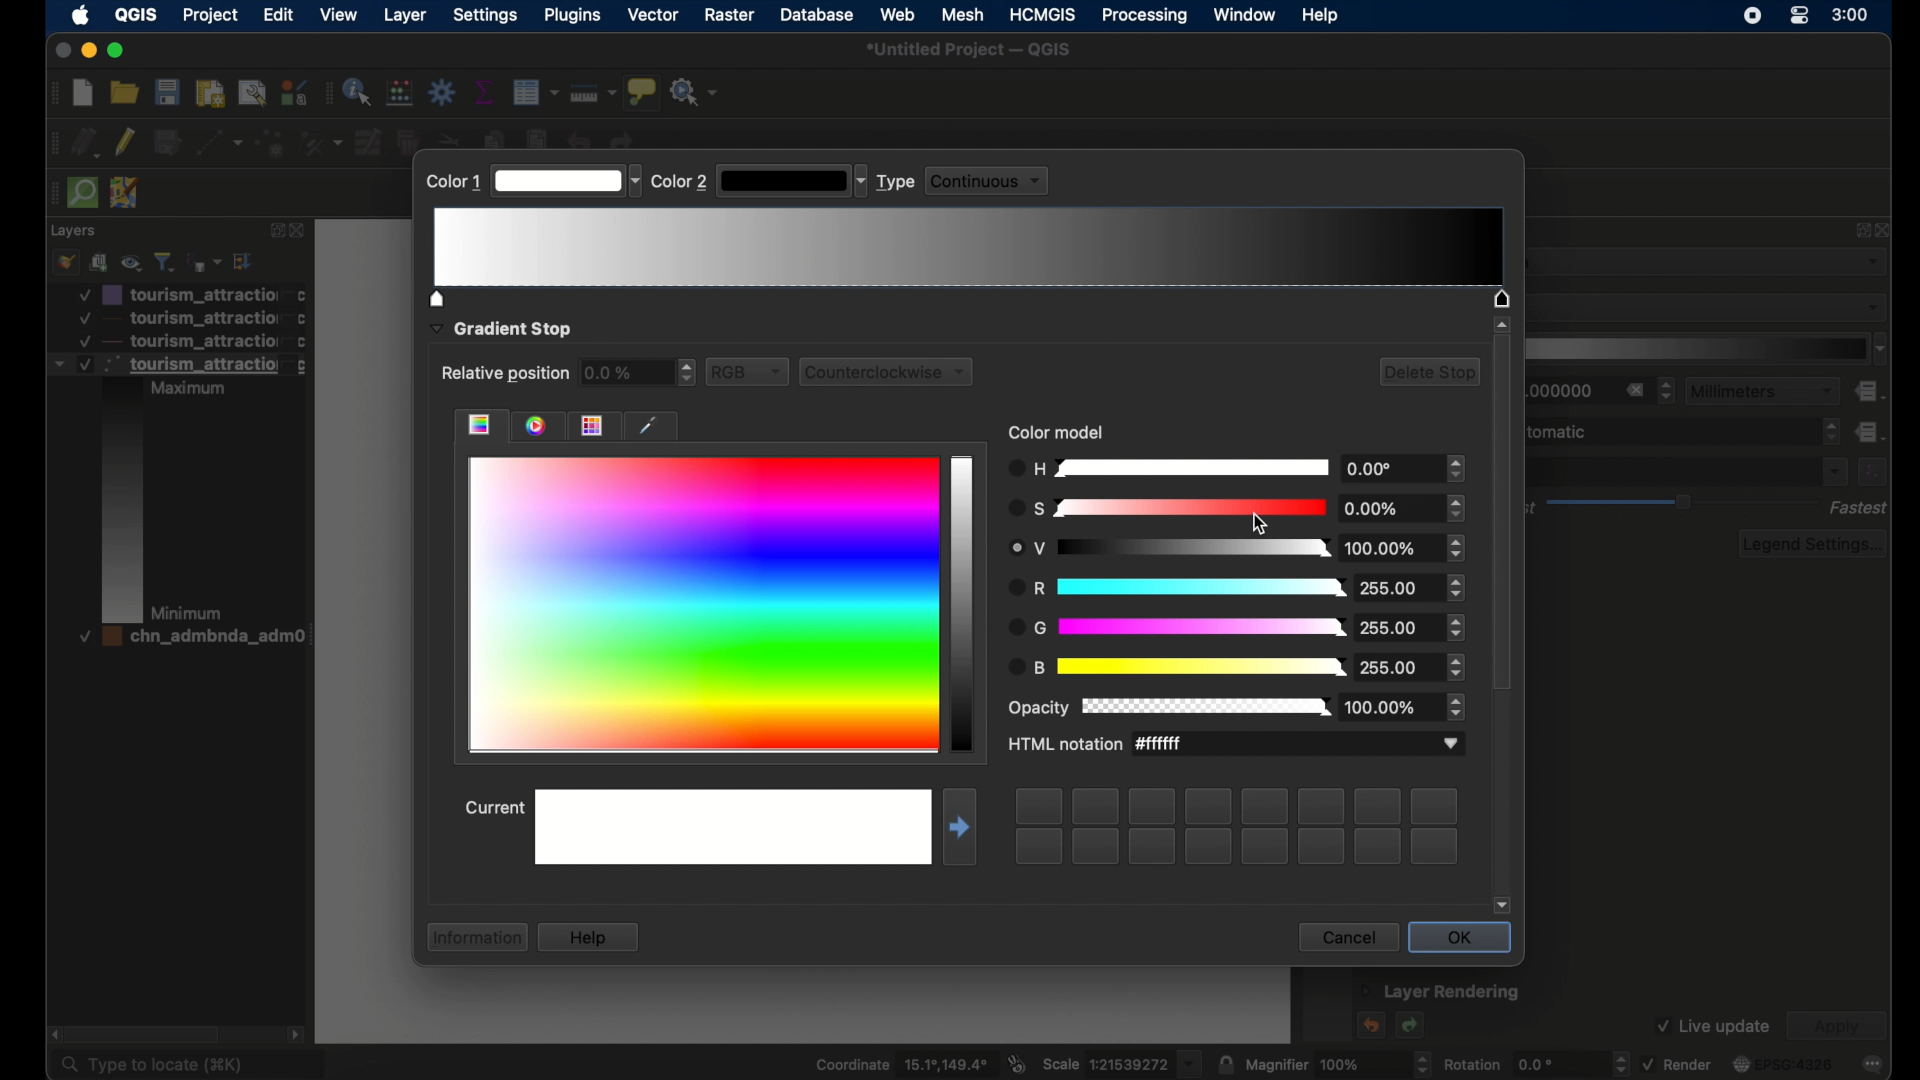 Image resolution: width=1920 pixels, height=1080 pixels. I want to click on coordinate, so click(896, 1063).